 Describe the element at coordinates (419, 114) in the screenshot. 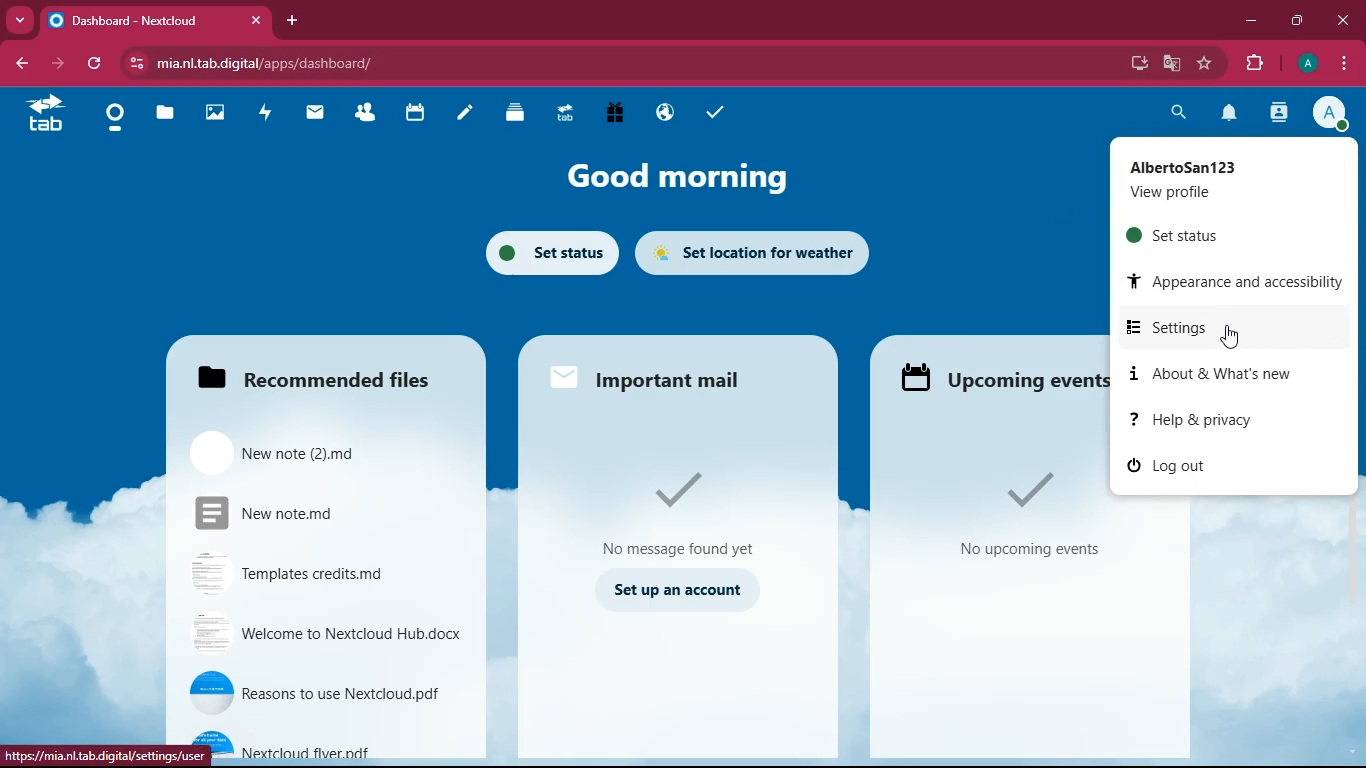

I see `calendar` at that location.